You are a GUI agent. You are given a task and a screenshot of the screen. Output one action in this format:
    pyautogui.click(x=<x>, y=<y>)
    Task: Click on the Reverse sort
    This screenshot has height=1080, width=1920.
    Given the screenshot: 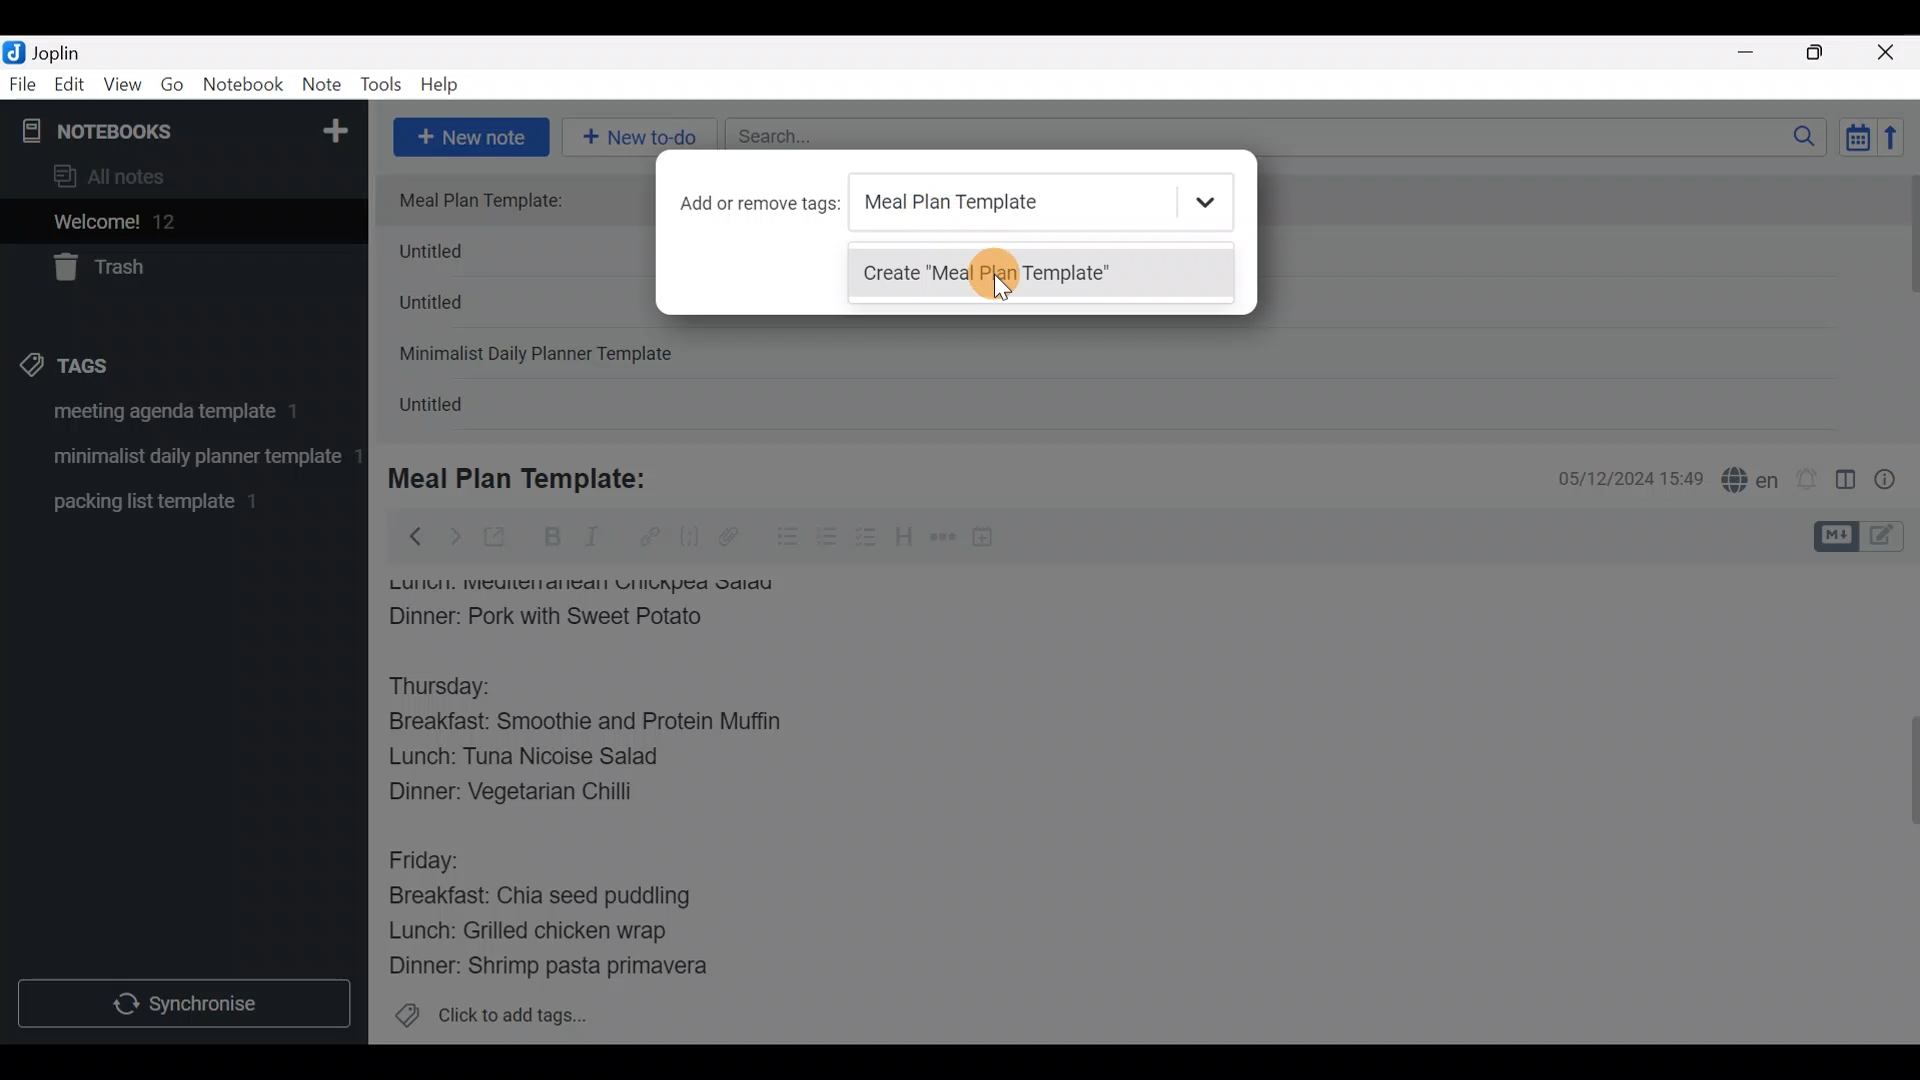 What is the action you would take?
    pyautogui.click(x=1901, y=143)
    